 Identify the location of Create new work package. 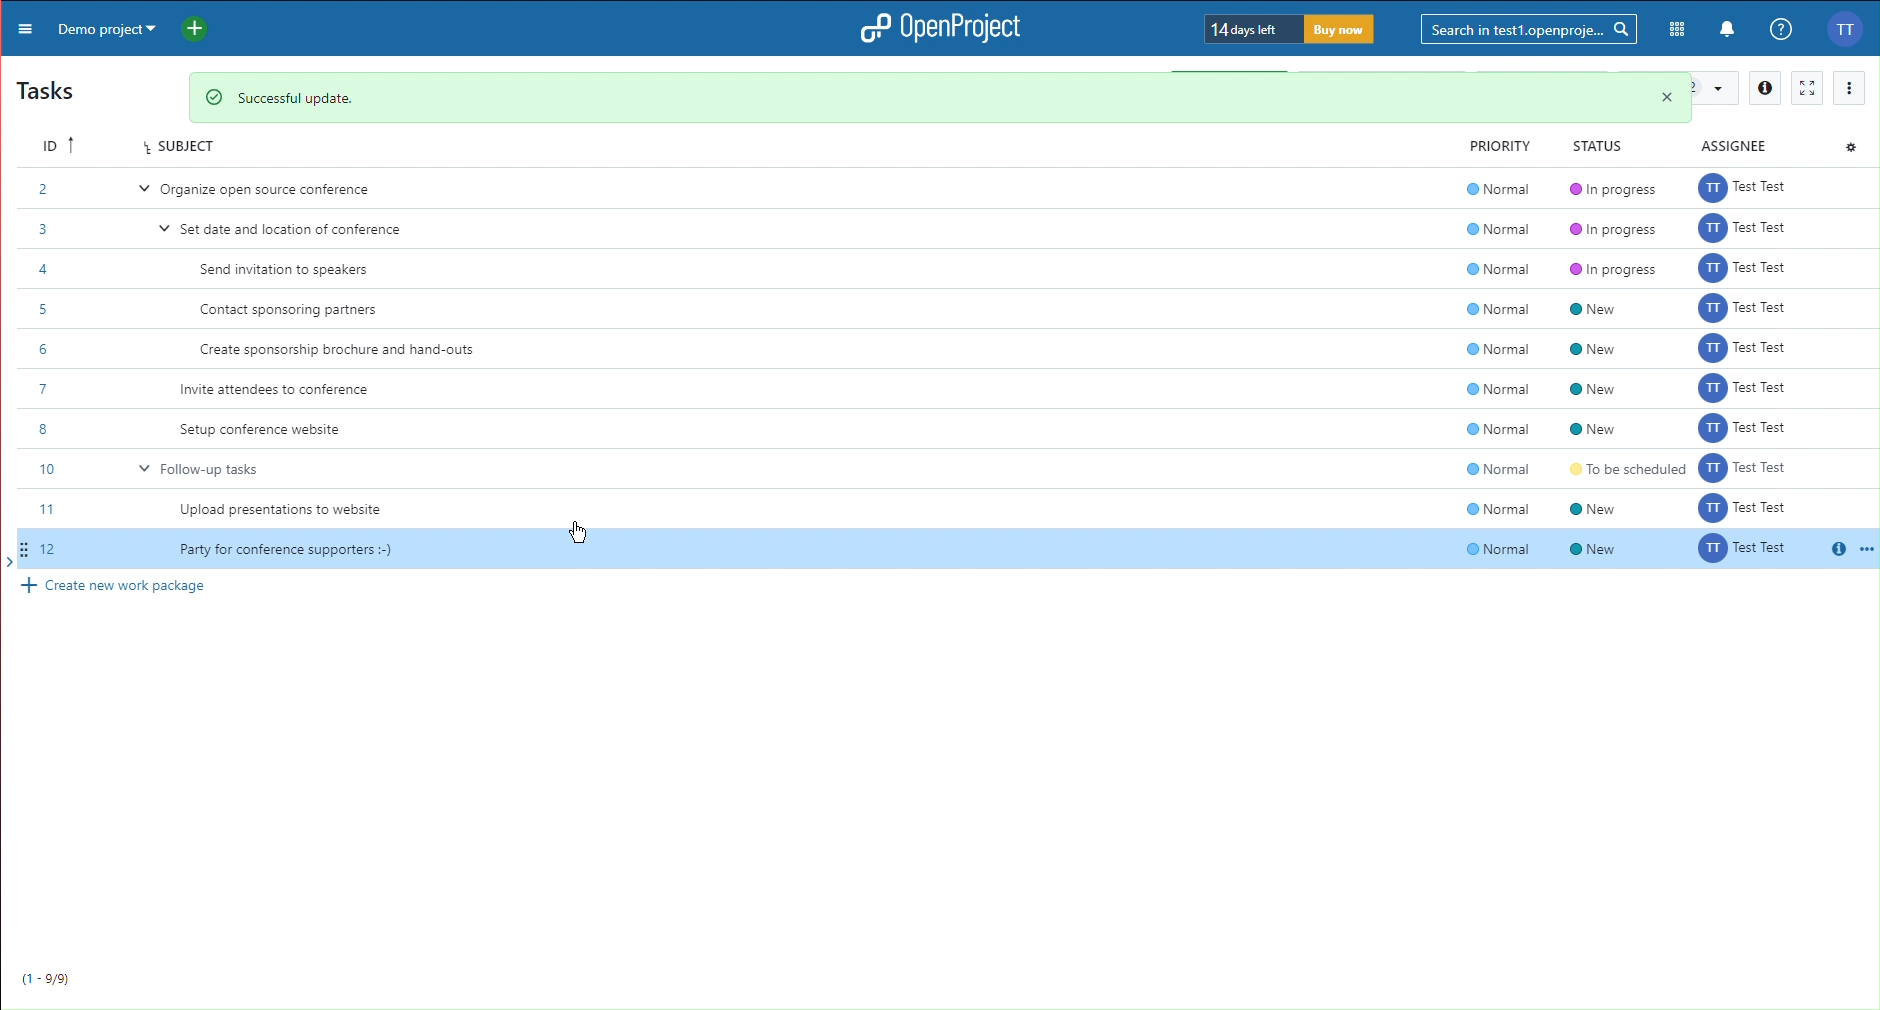
(119, 587).